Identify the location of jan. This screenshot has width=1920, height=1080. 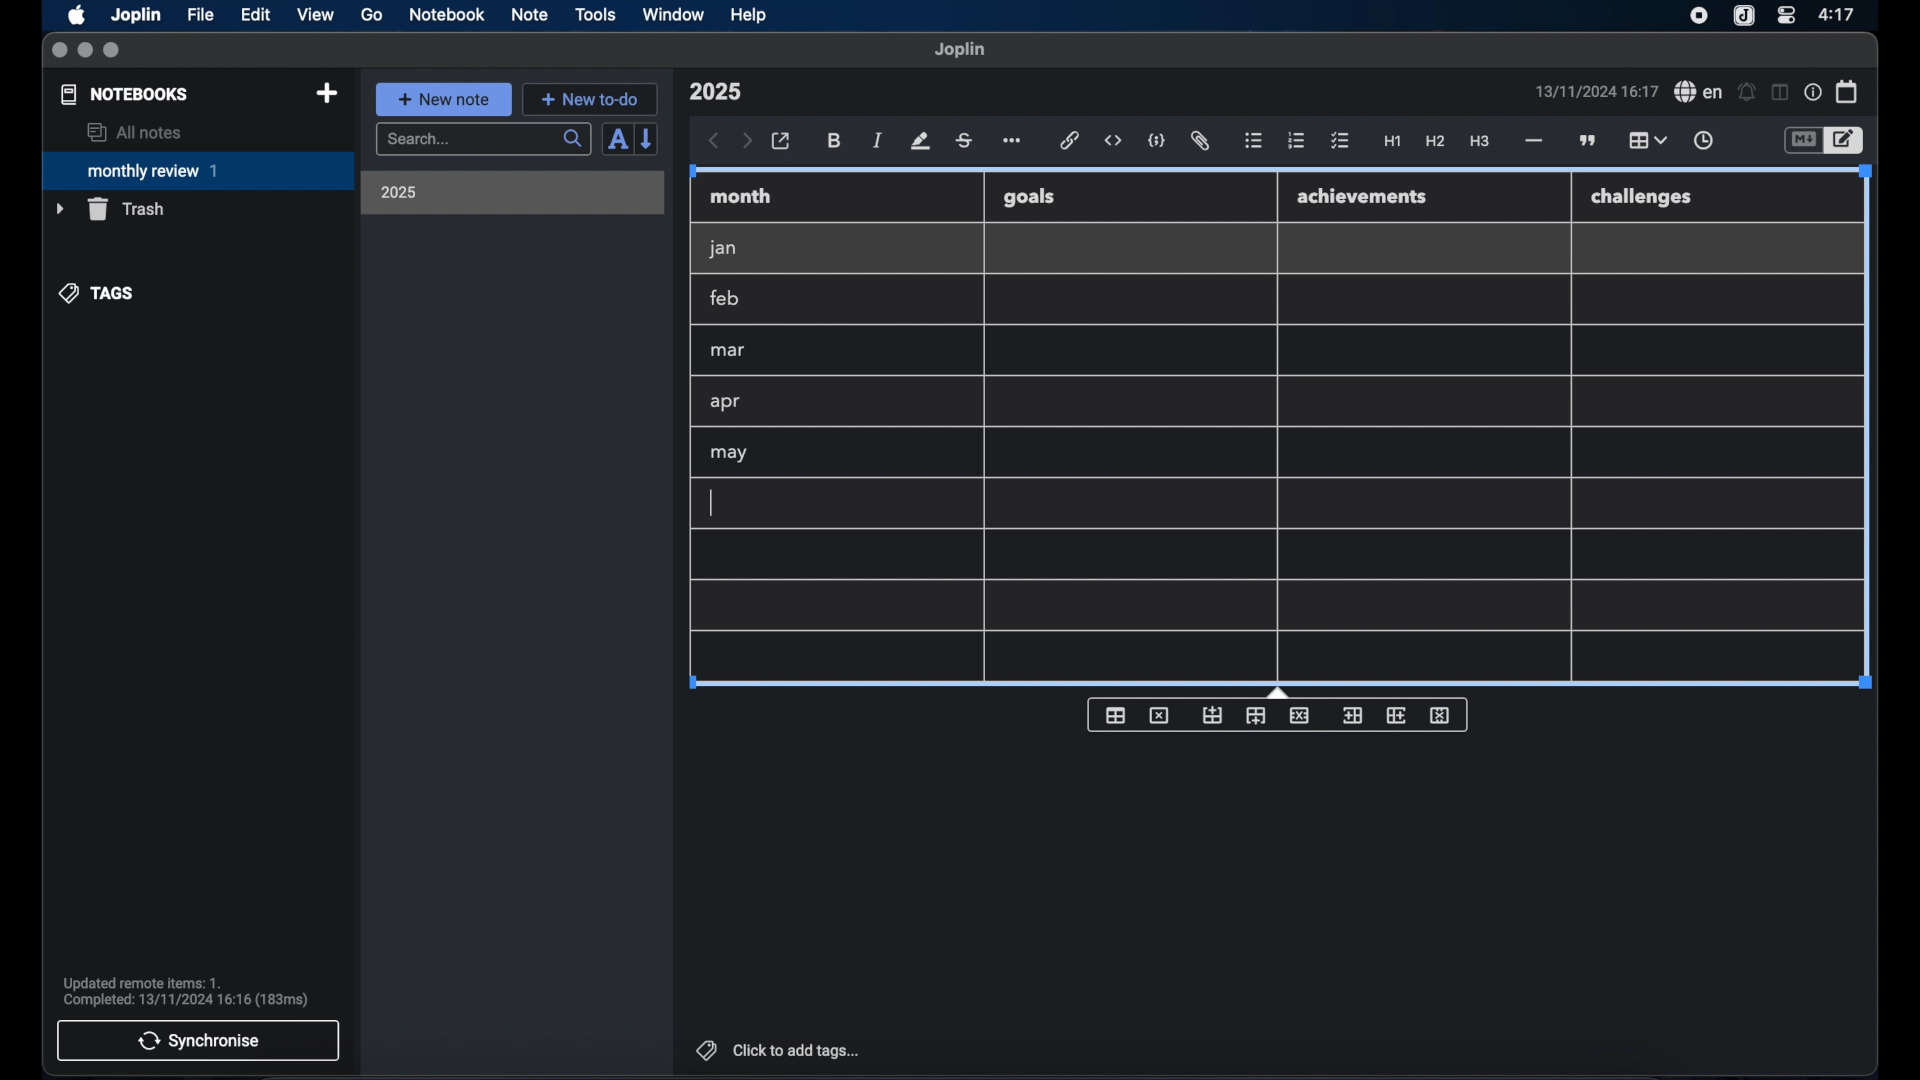
(723, 249).